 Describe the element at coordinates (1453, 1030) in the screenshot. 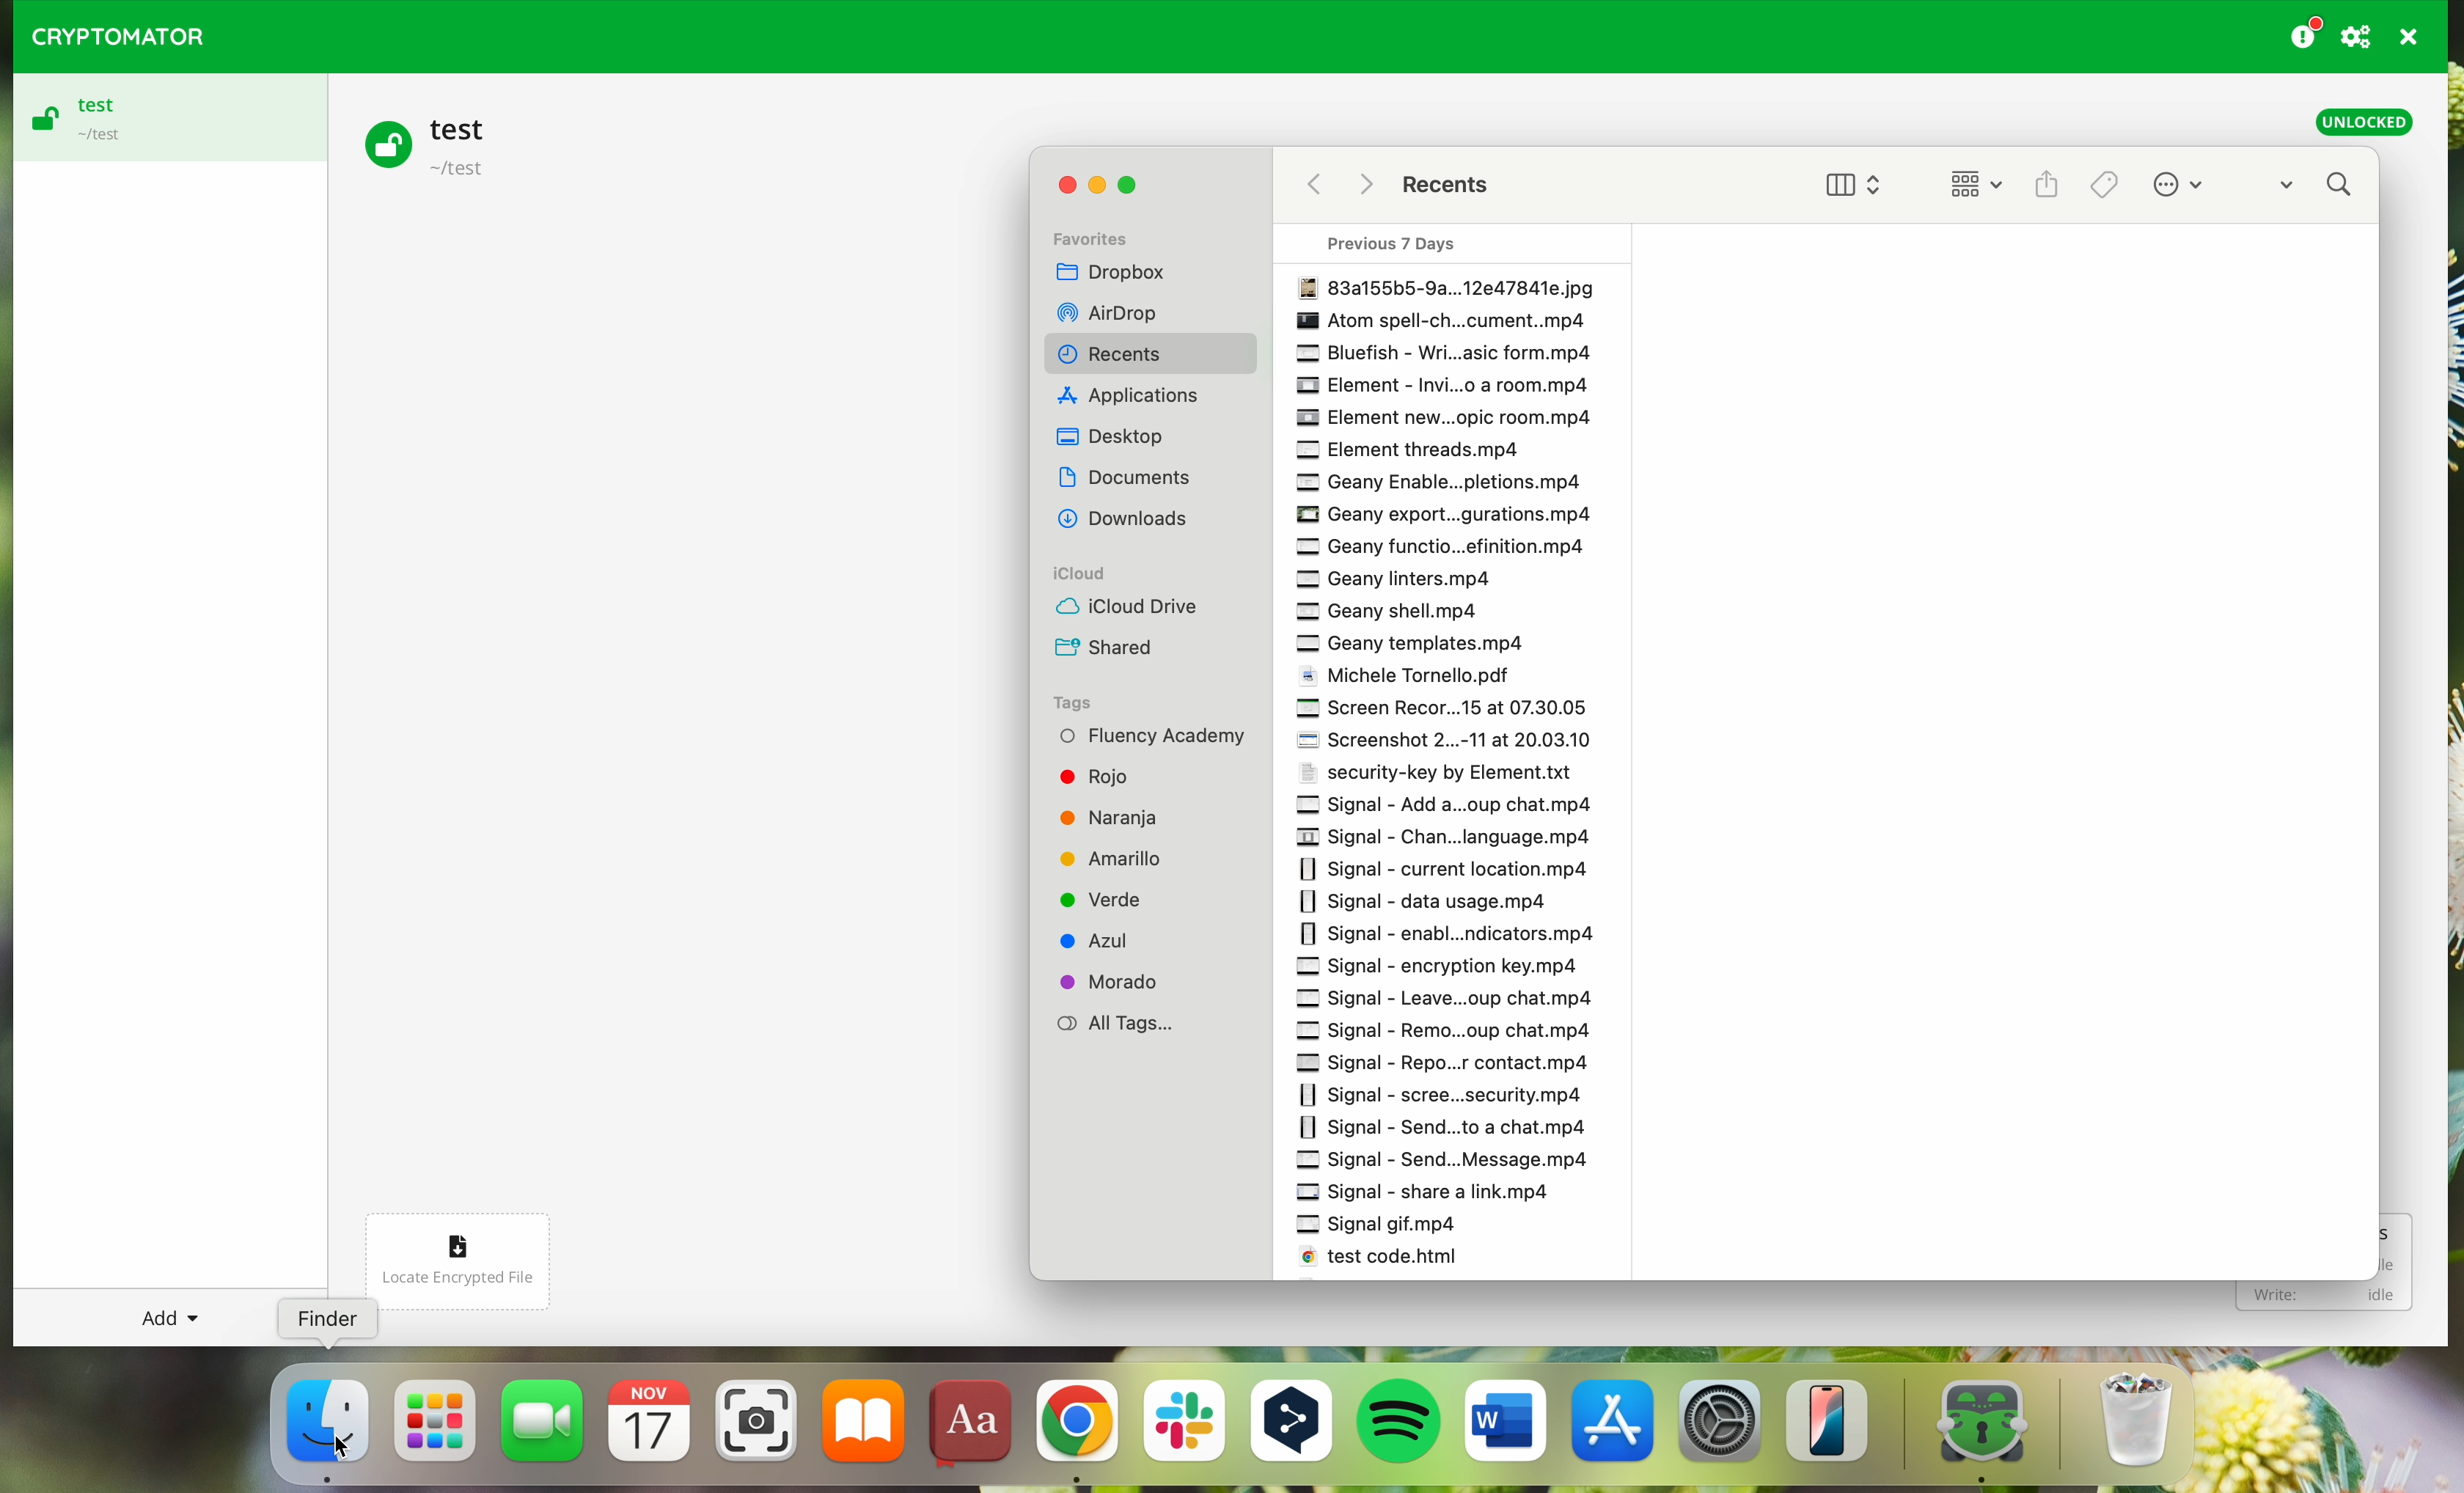

I see `Signal Remo` at that location.